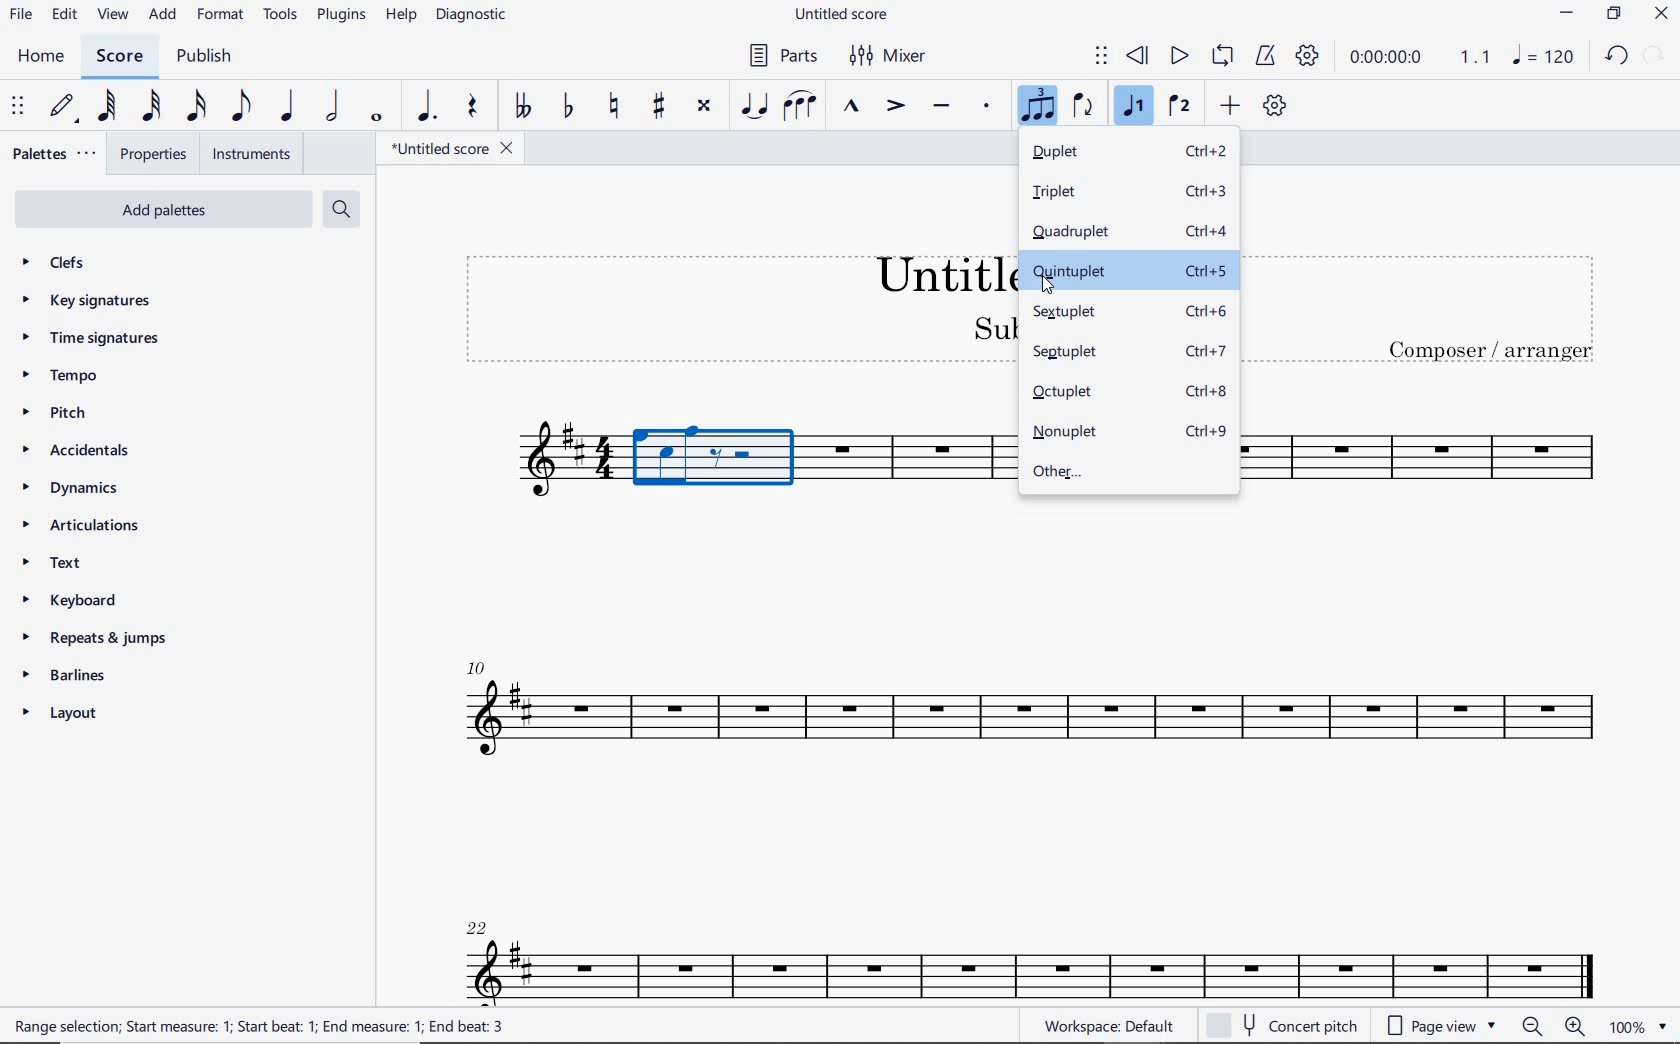 The height and width of the screenshot is (1044, 1680). What do you see at coordinates (703, 105) in the screenshot?
I see `TOGGLE DOUBLE-SHARP` at bounding box center [703, 105].